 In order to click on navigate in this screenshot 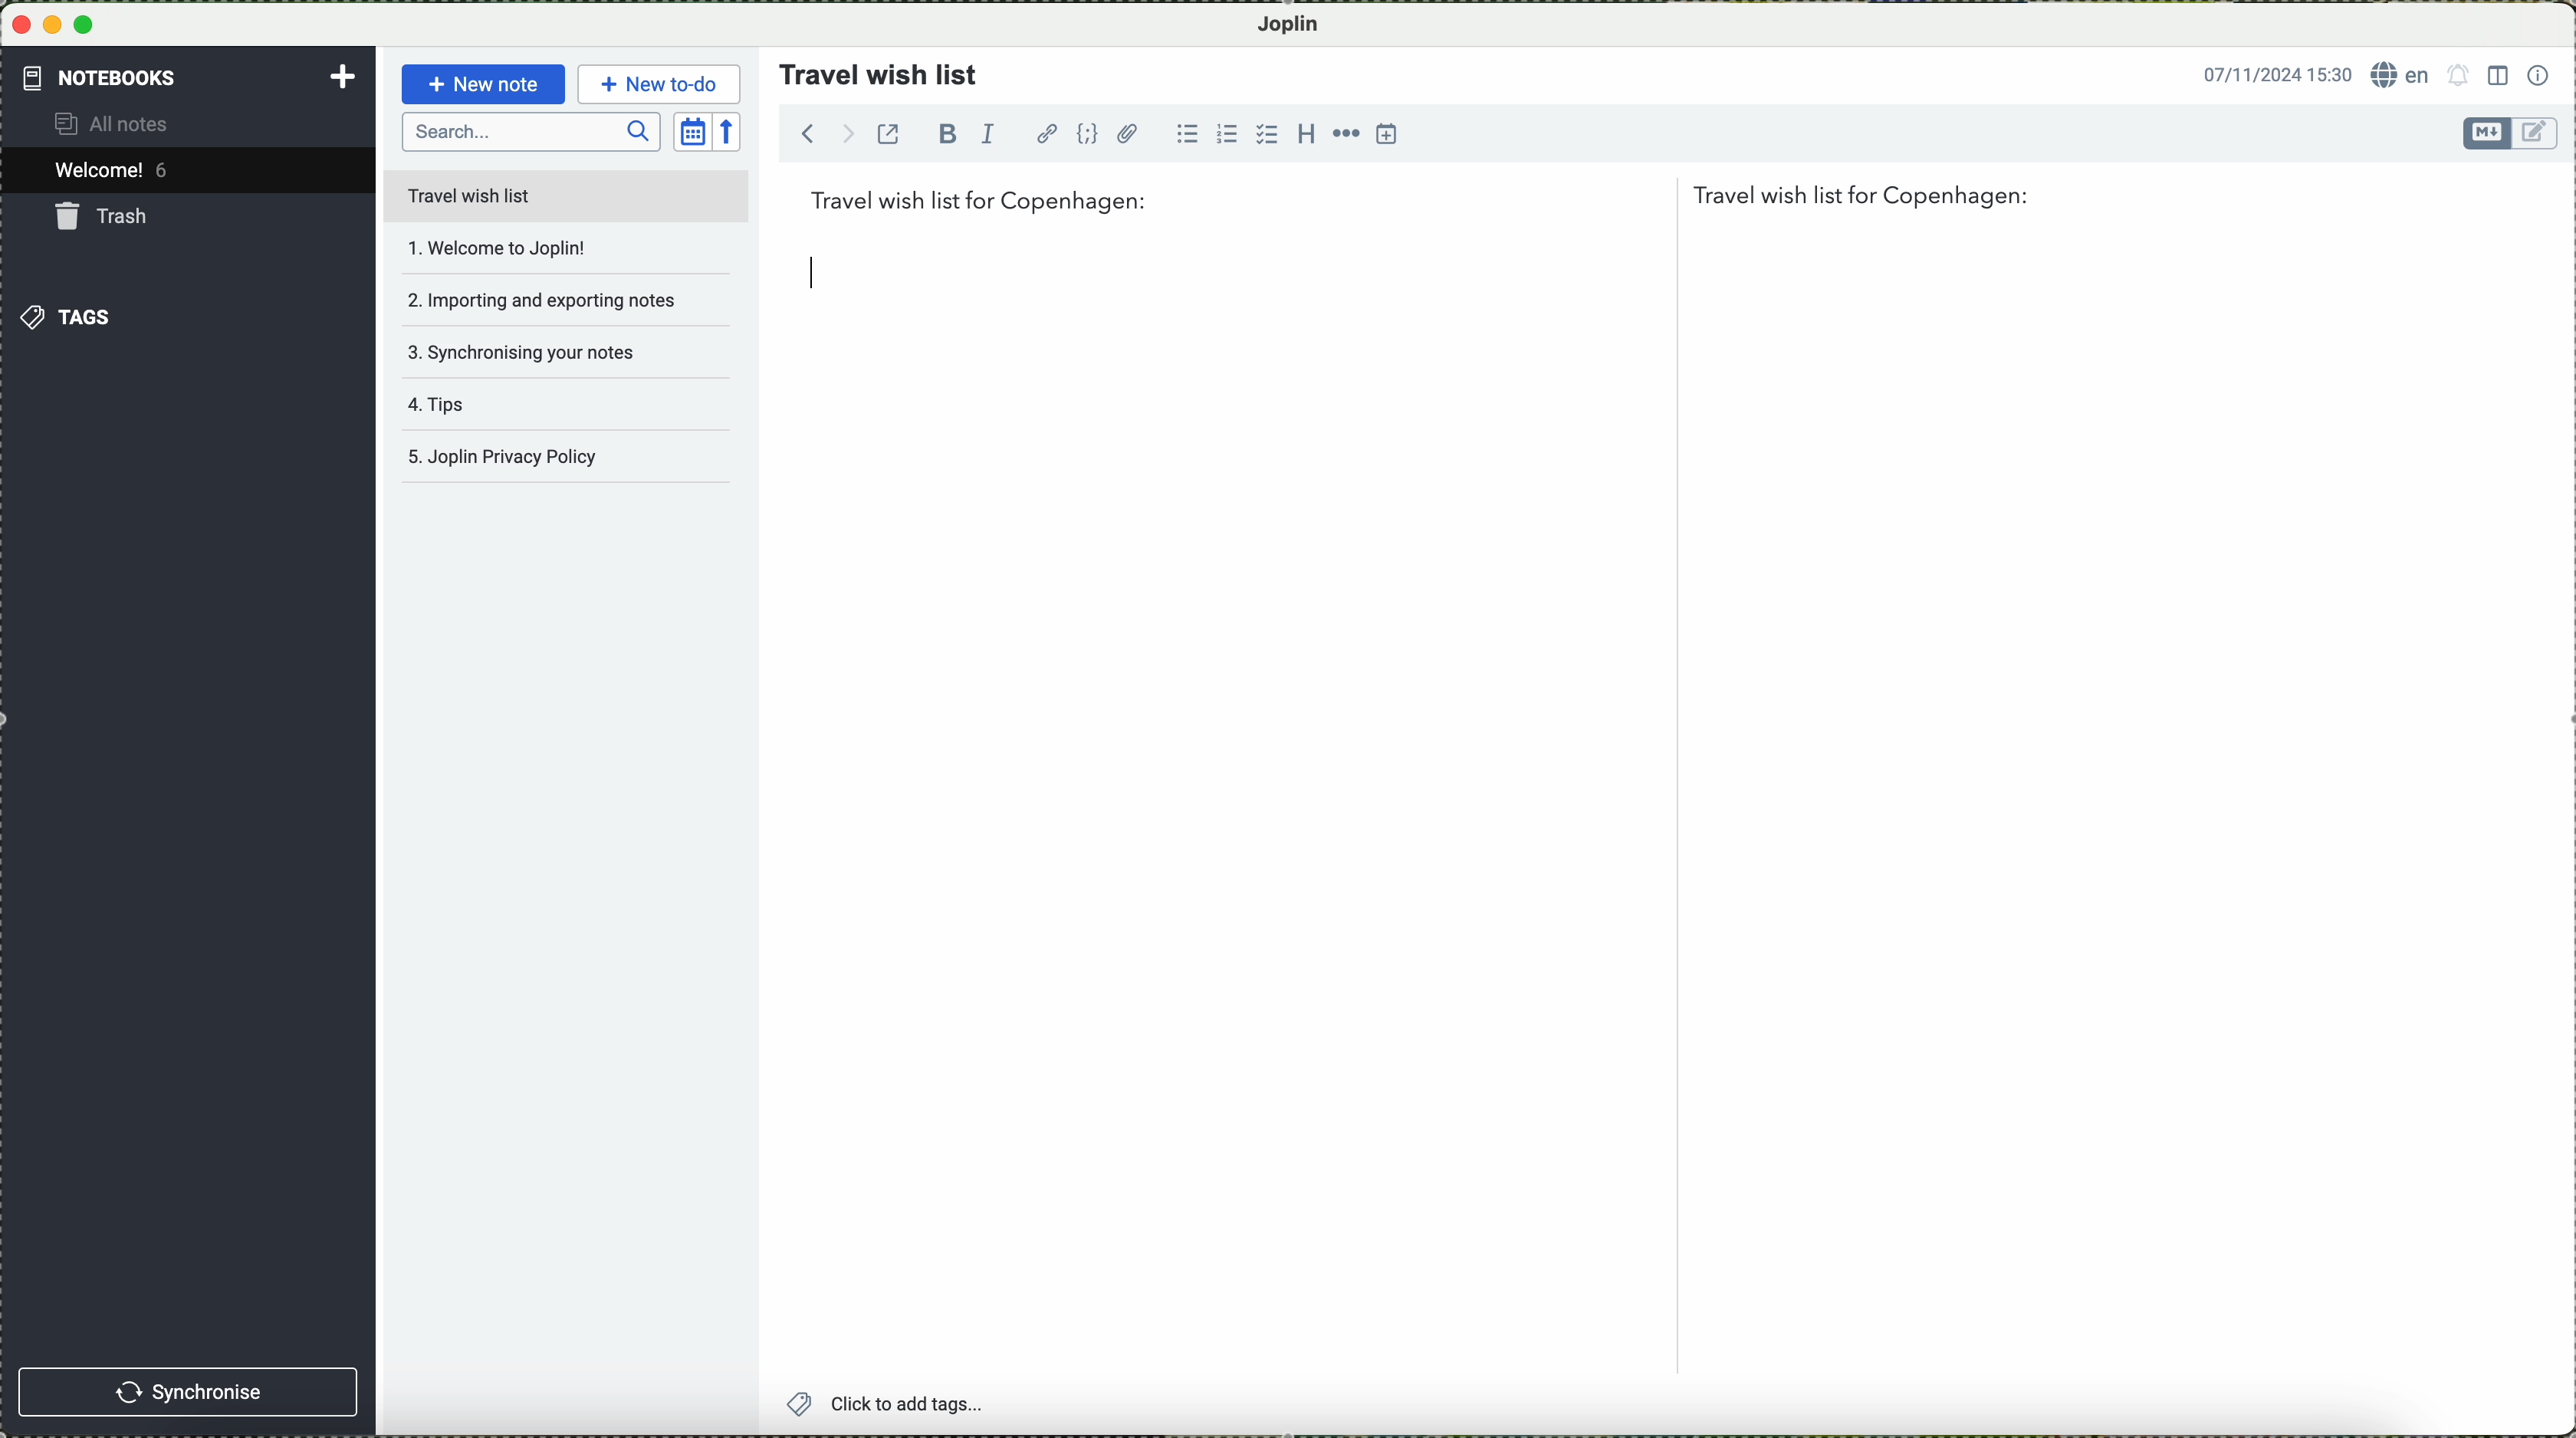, I will do `click(816, 138)`.